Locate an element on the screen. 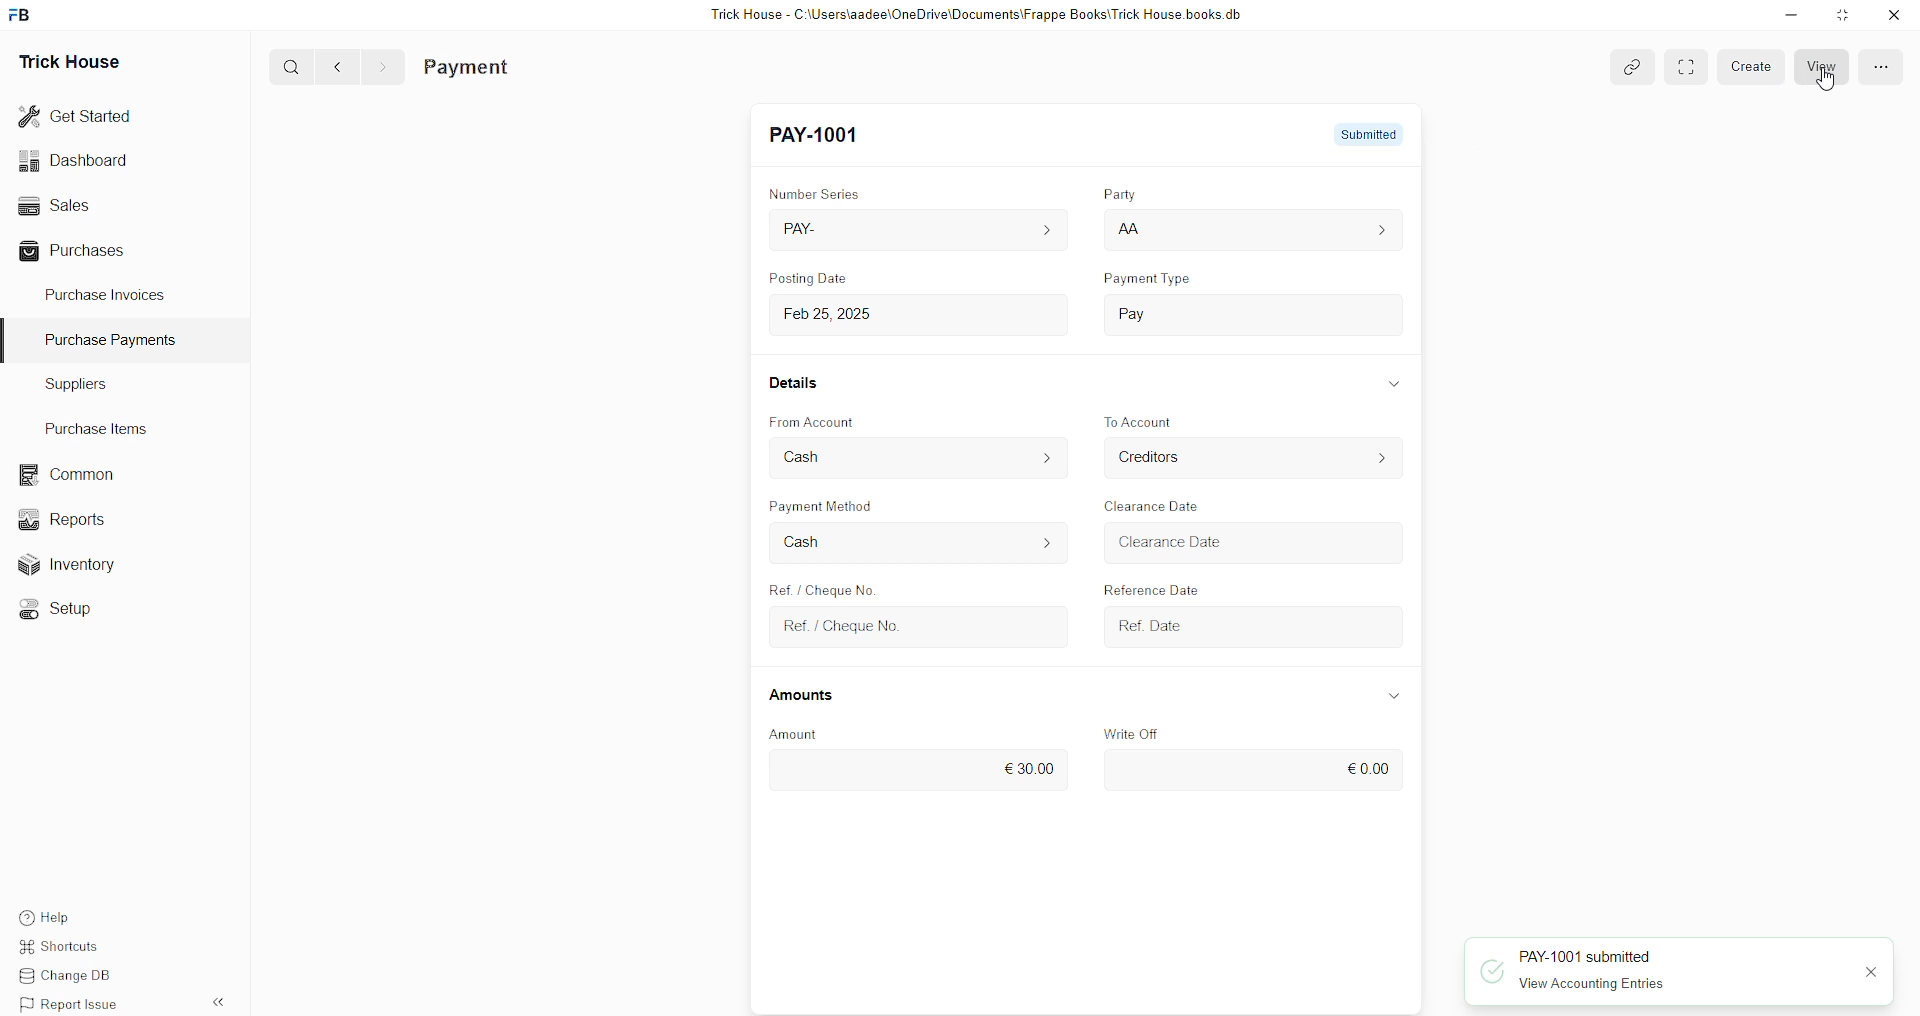 The width and height of the screenshot is (1920, 1016). Feb 25,2025 is located at coordinates (848, 314).